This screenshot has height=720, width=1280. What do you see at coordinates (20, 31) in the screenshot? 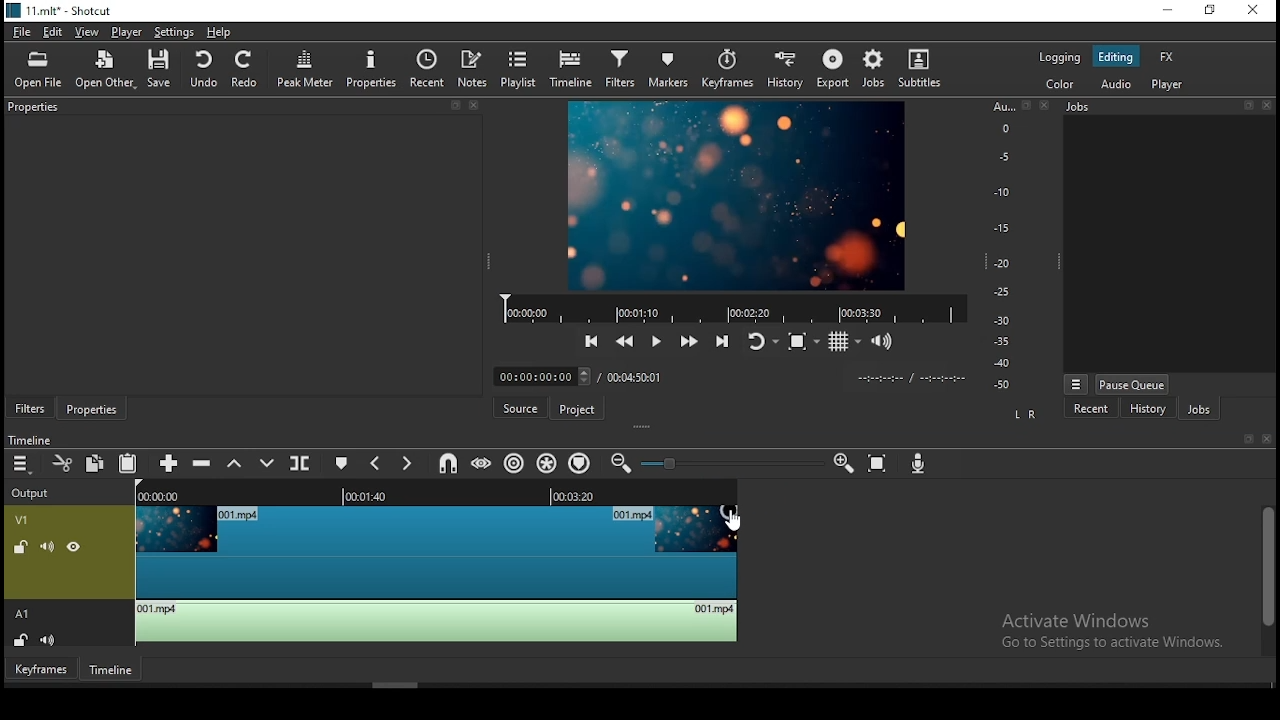
I see `file` at bounding box center [20, 31].